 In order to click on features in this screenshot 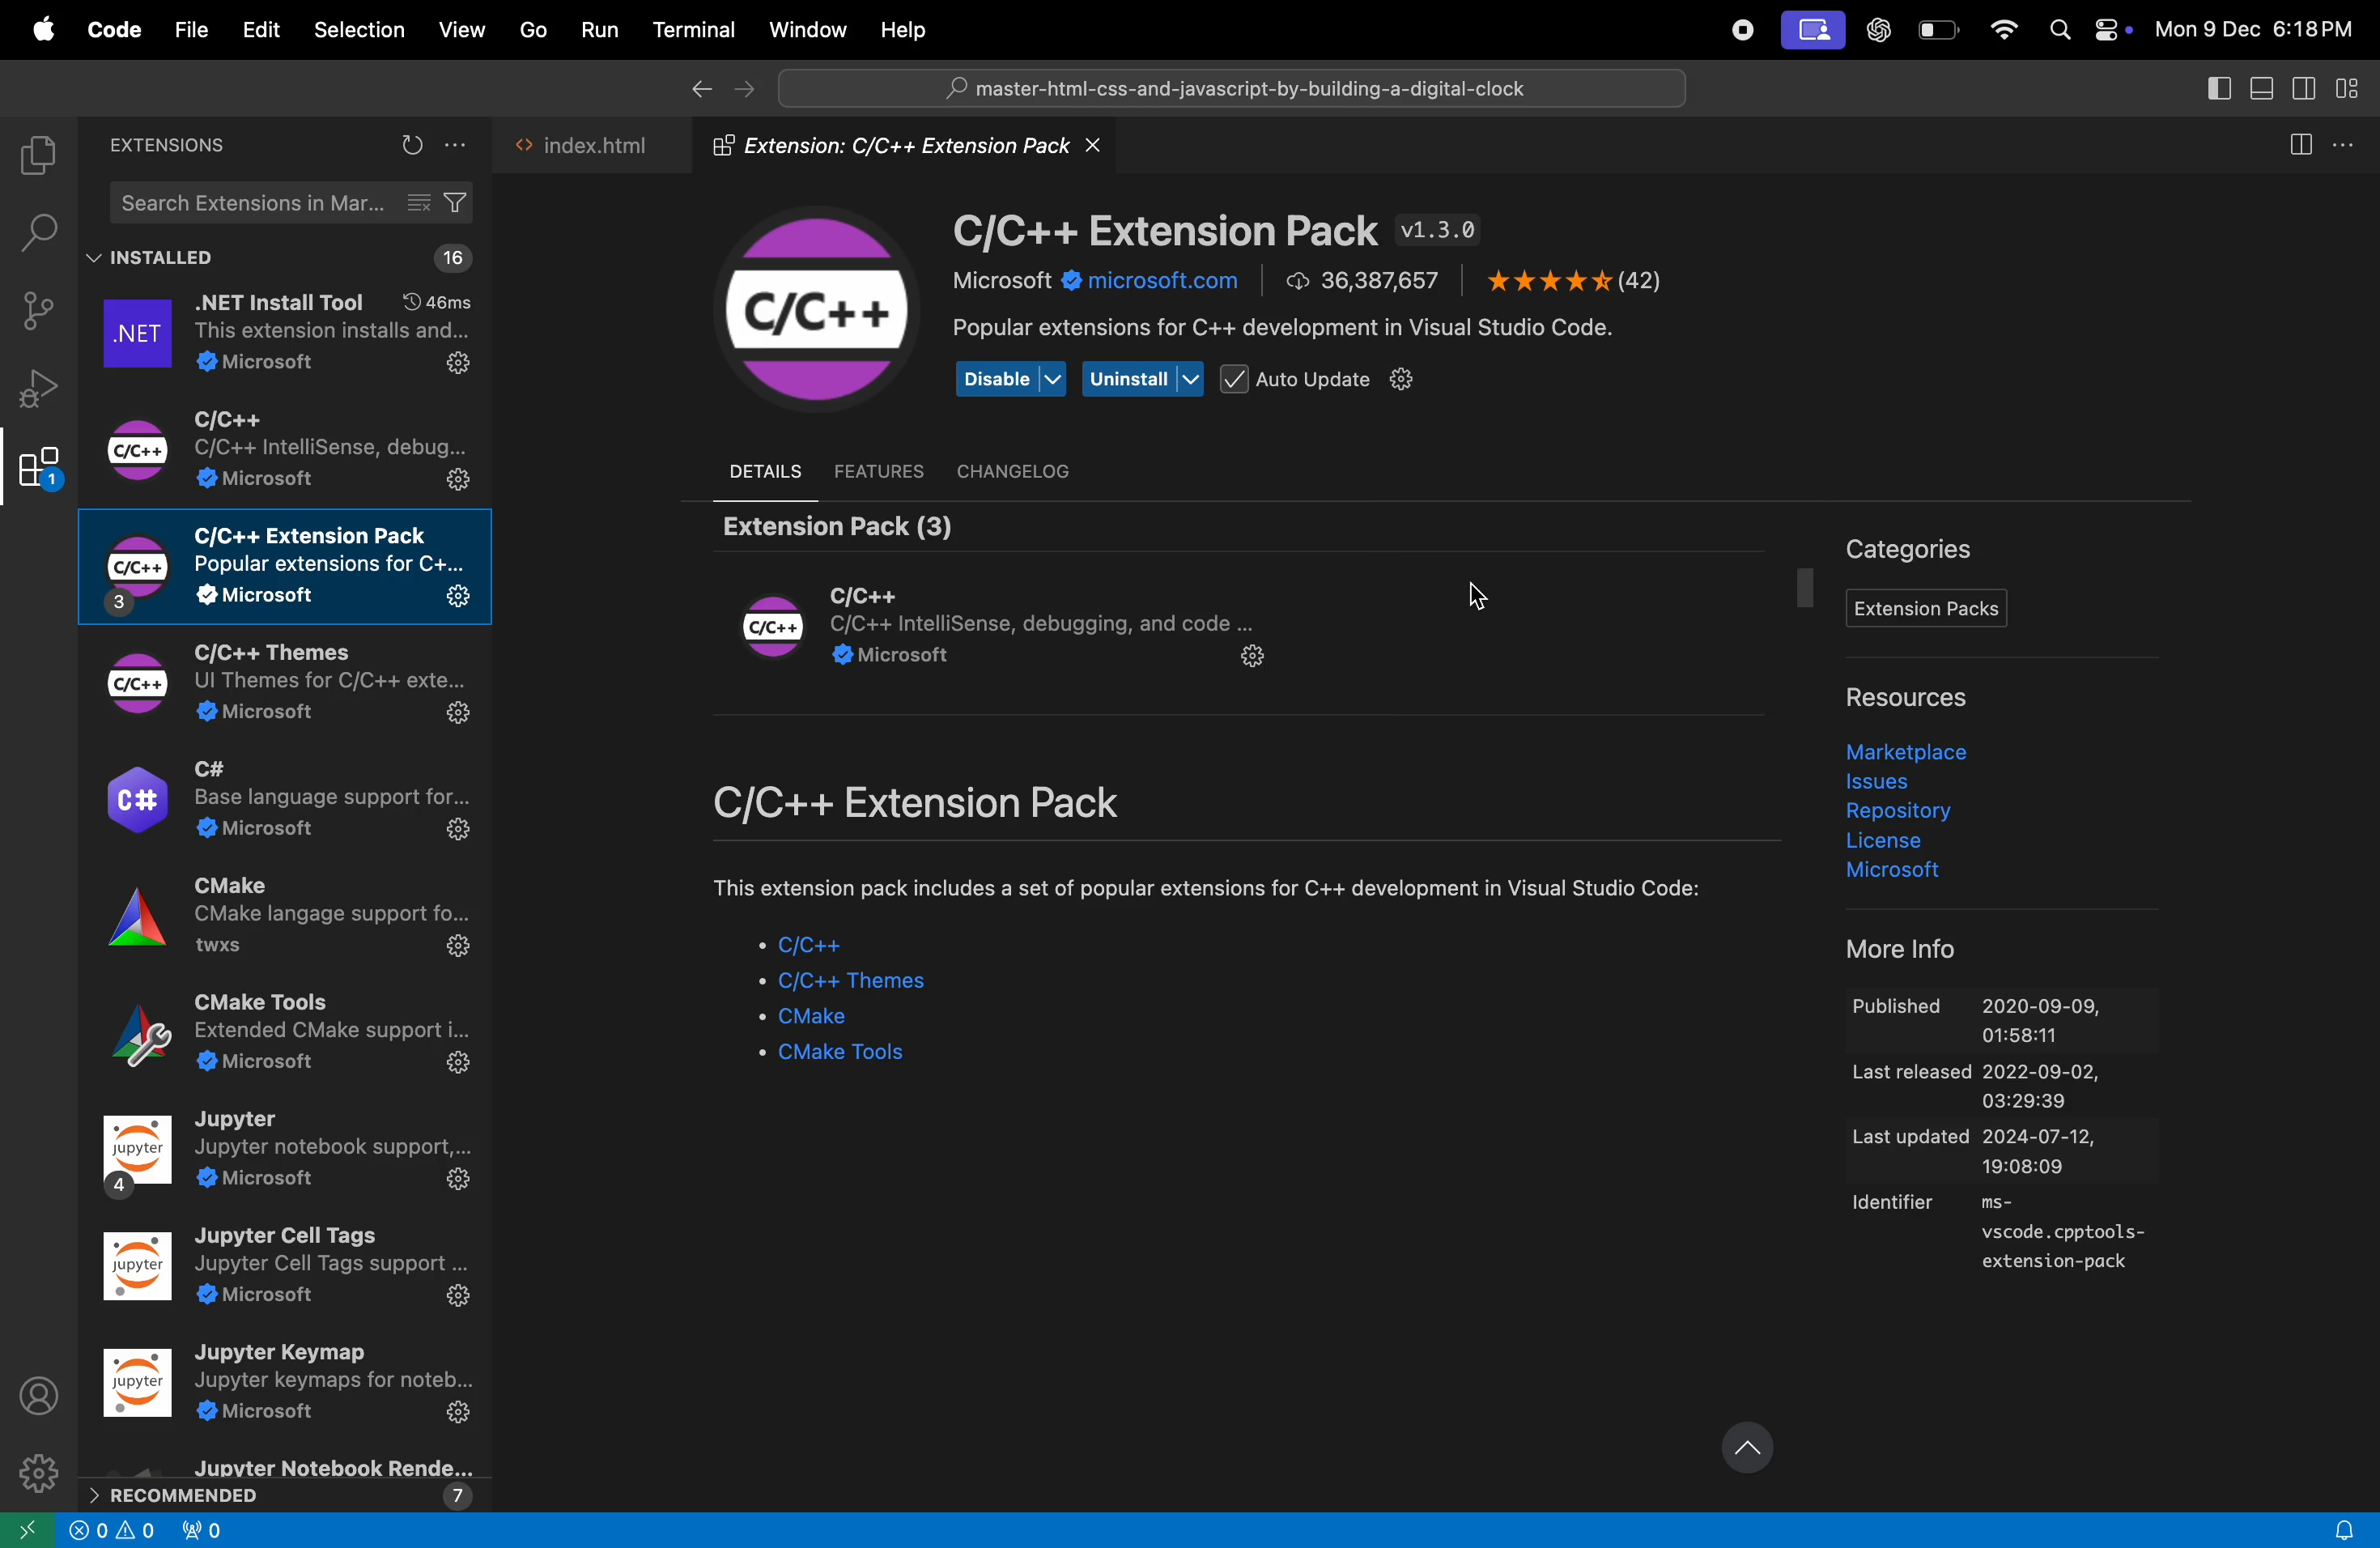, I will do `click(881, 470)`.